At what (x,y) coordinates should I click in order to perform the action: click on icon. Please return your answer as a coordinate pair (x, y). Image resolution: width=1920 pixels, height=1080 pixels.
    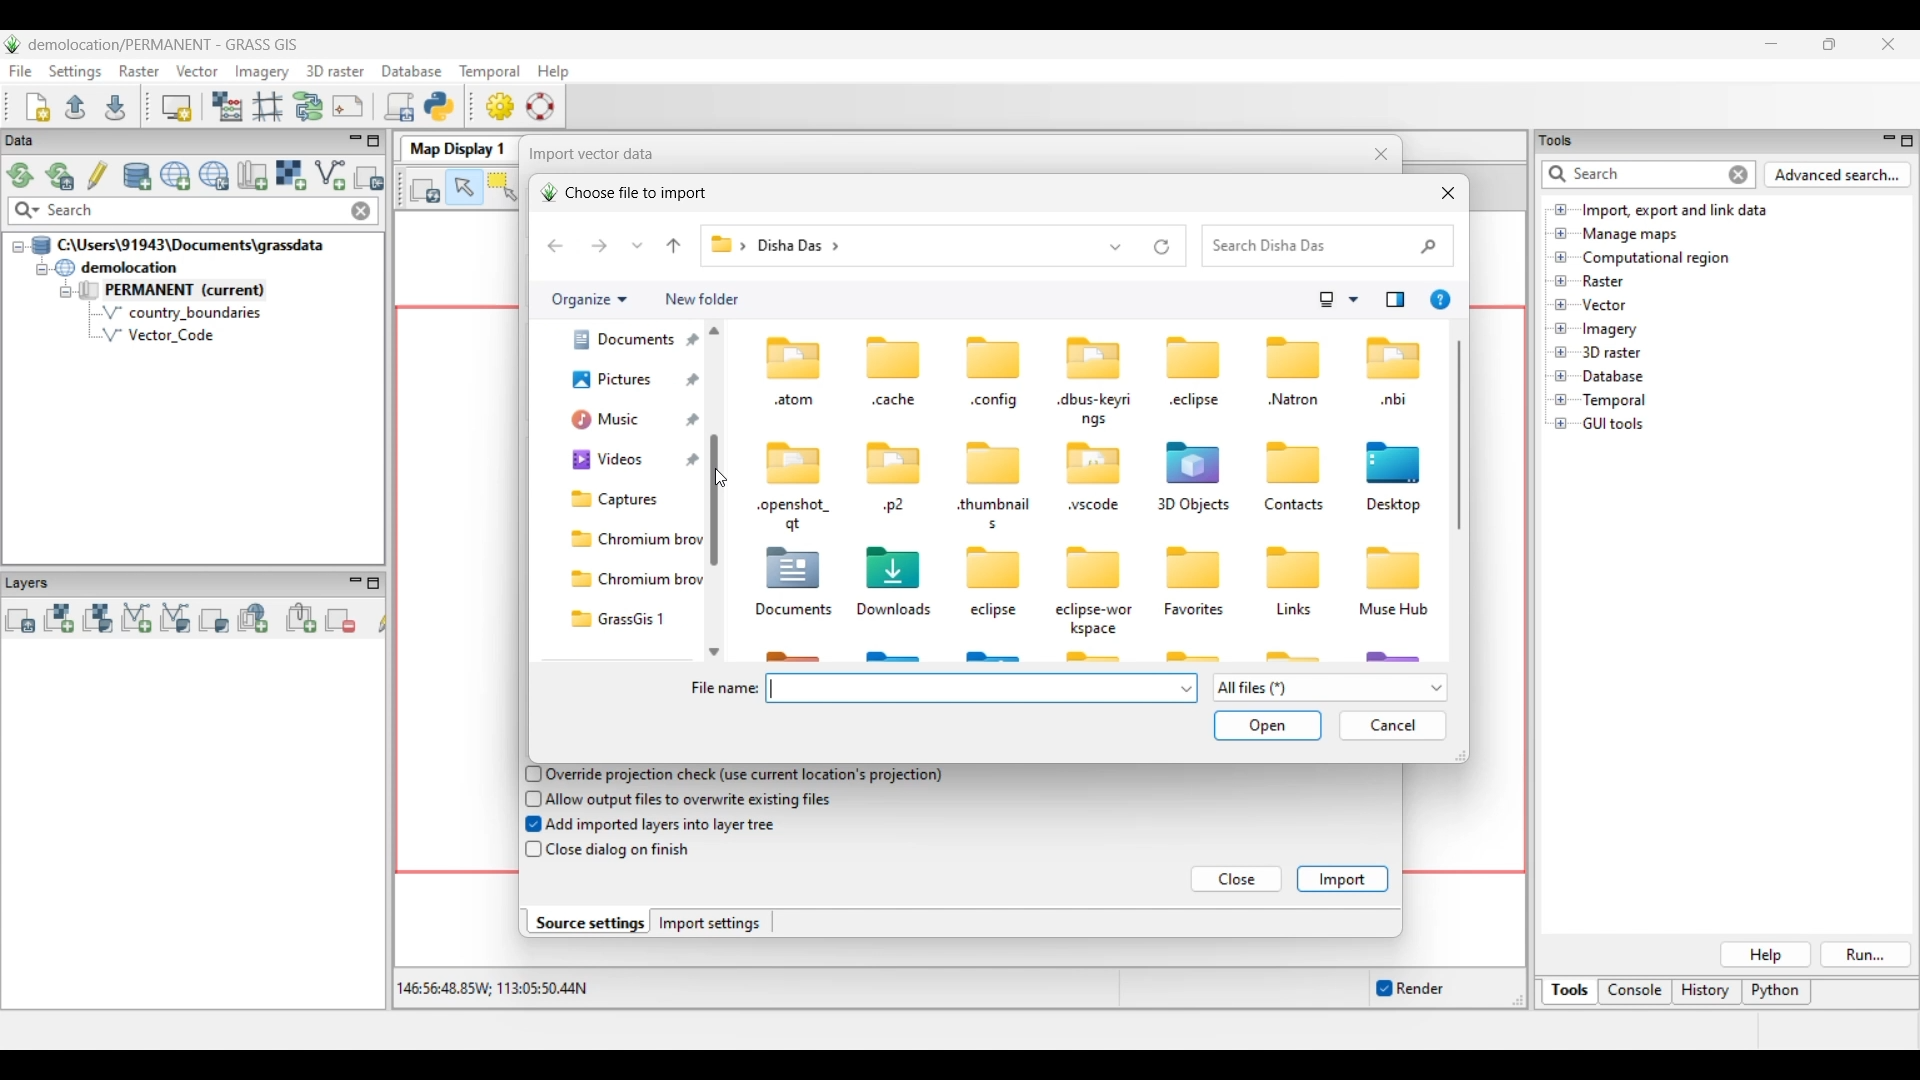
    Looking at the image, I should click on (789, 355).